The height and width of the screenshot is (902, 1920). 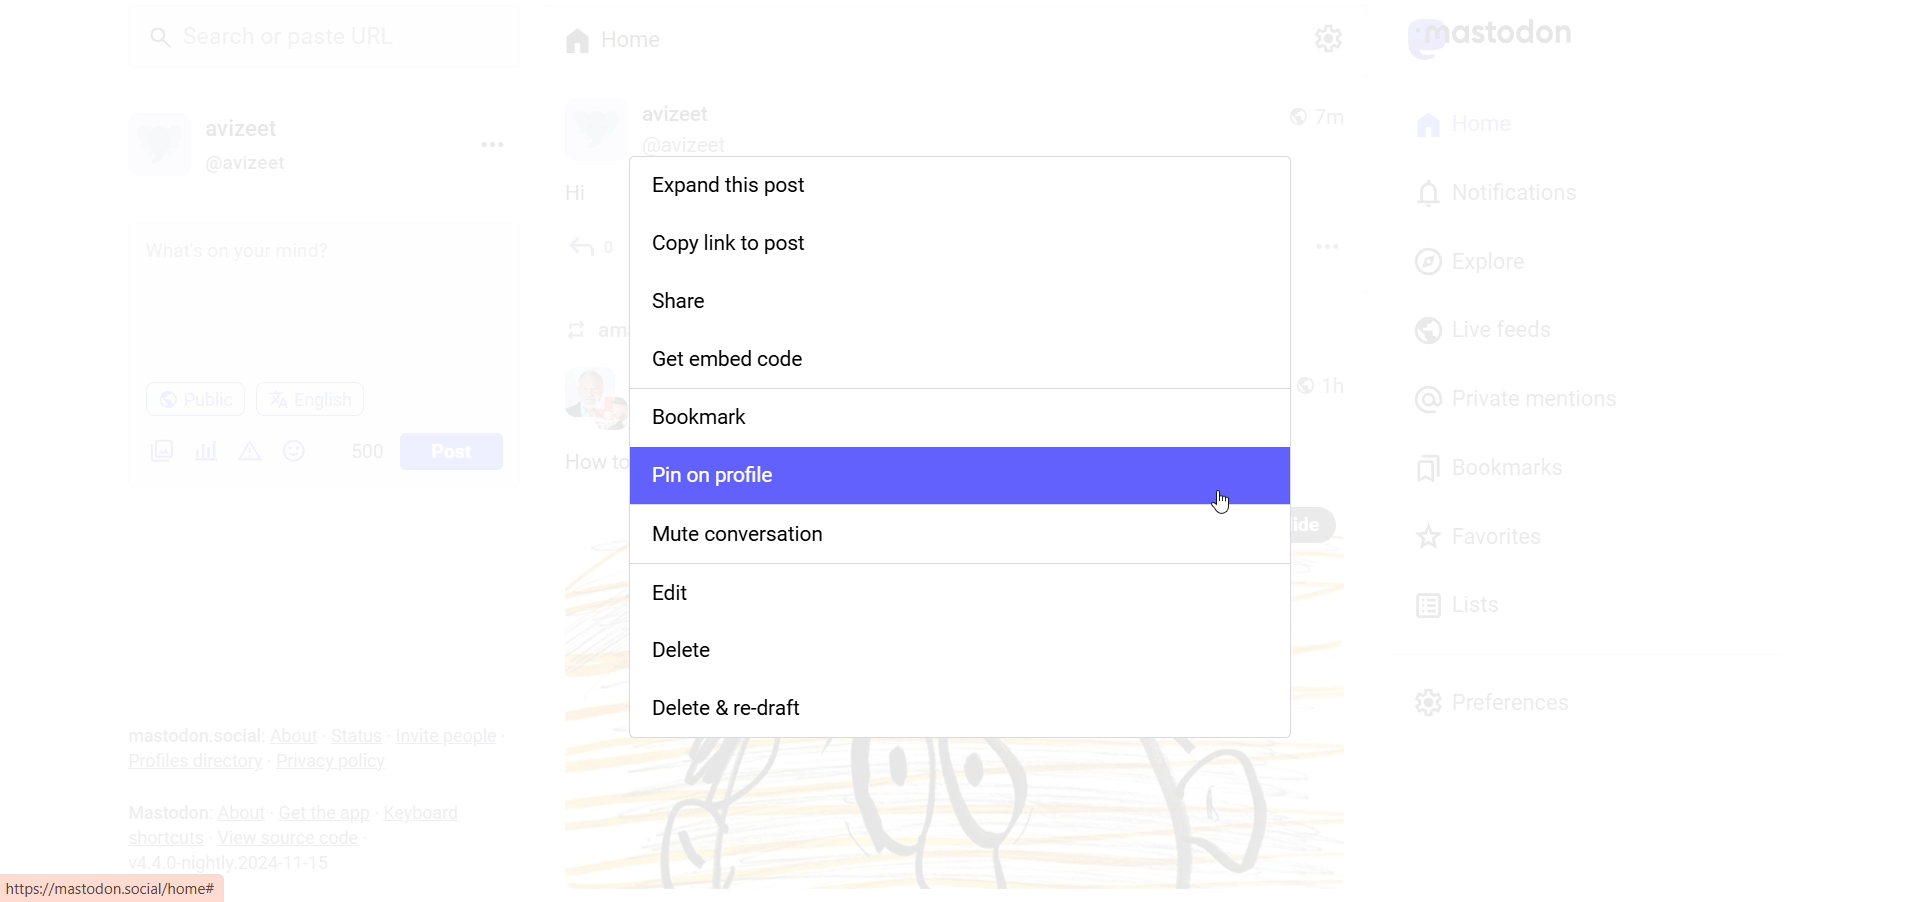 I want to click on Get the App, so click(x=323, y=814).